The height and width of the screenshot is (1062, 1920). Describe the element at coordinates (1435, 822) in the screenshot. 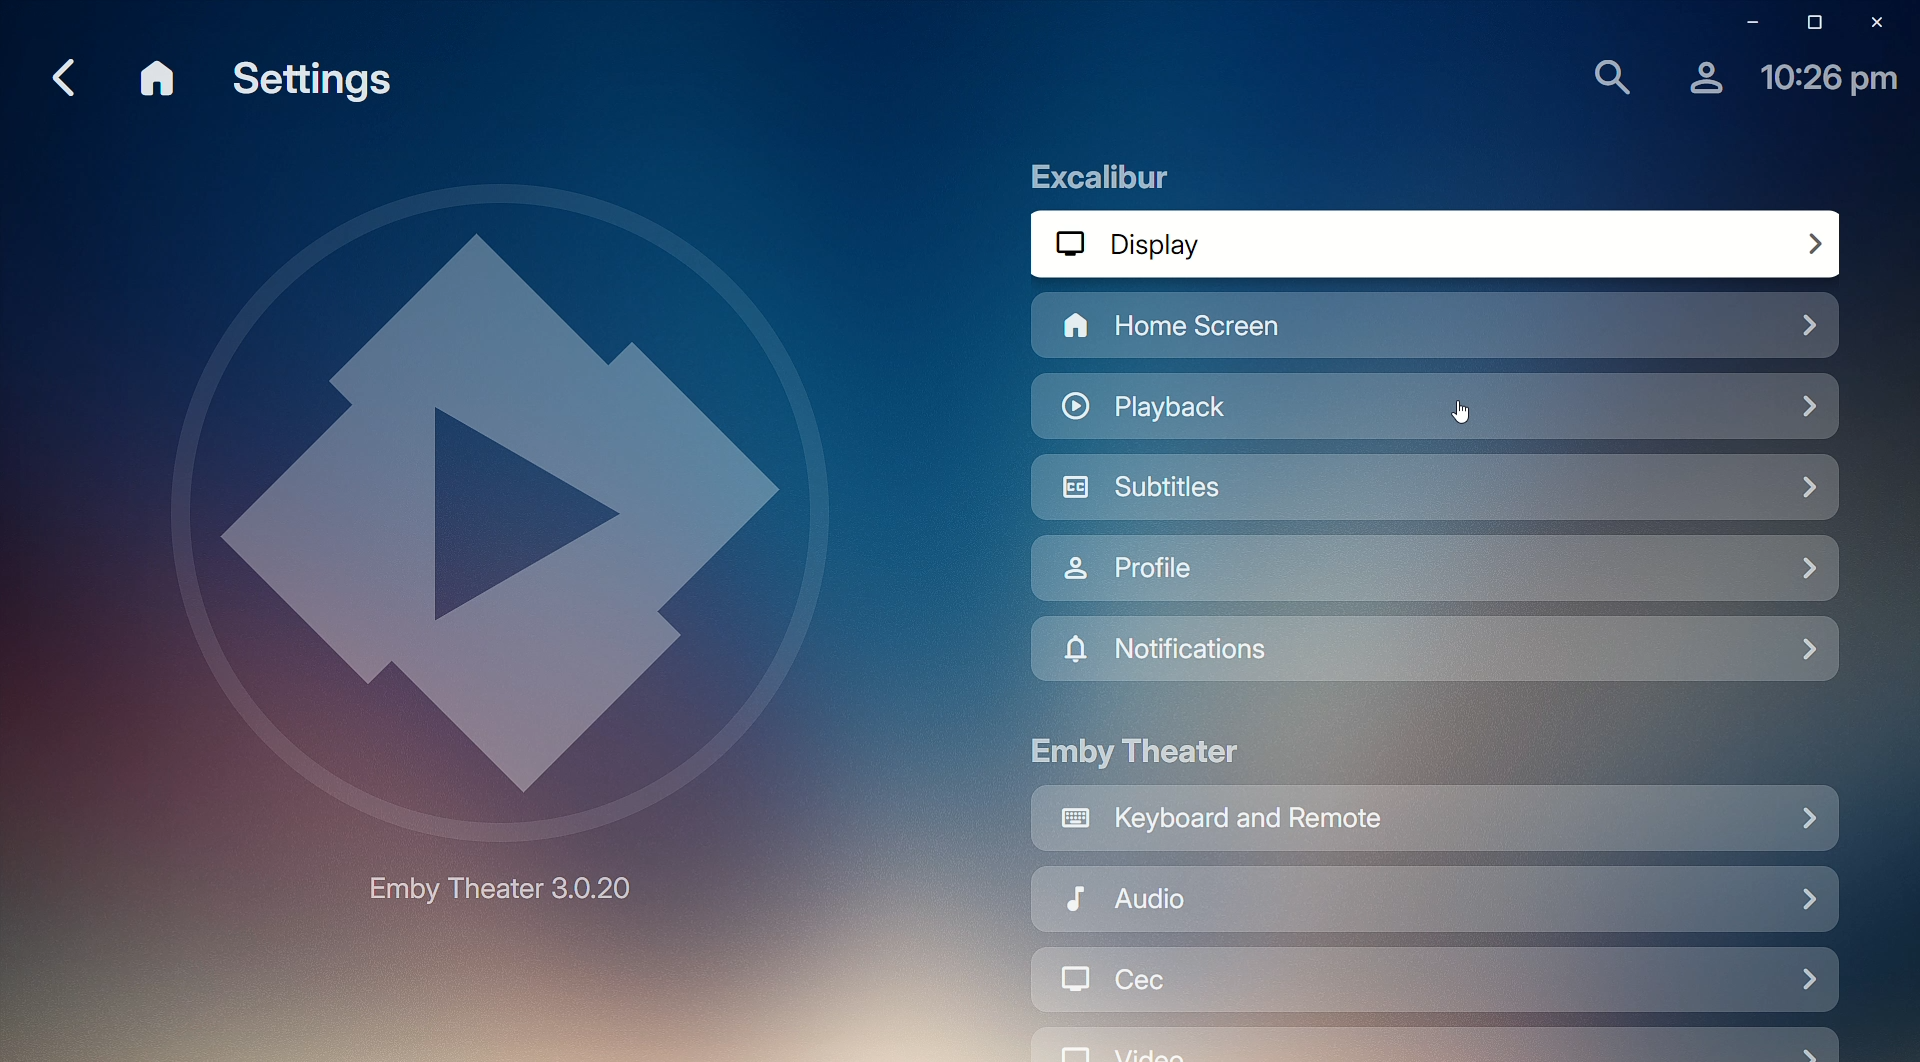

I see `Keyboard and Remote` at that location.